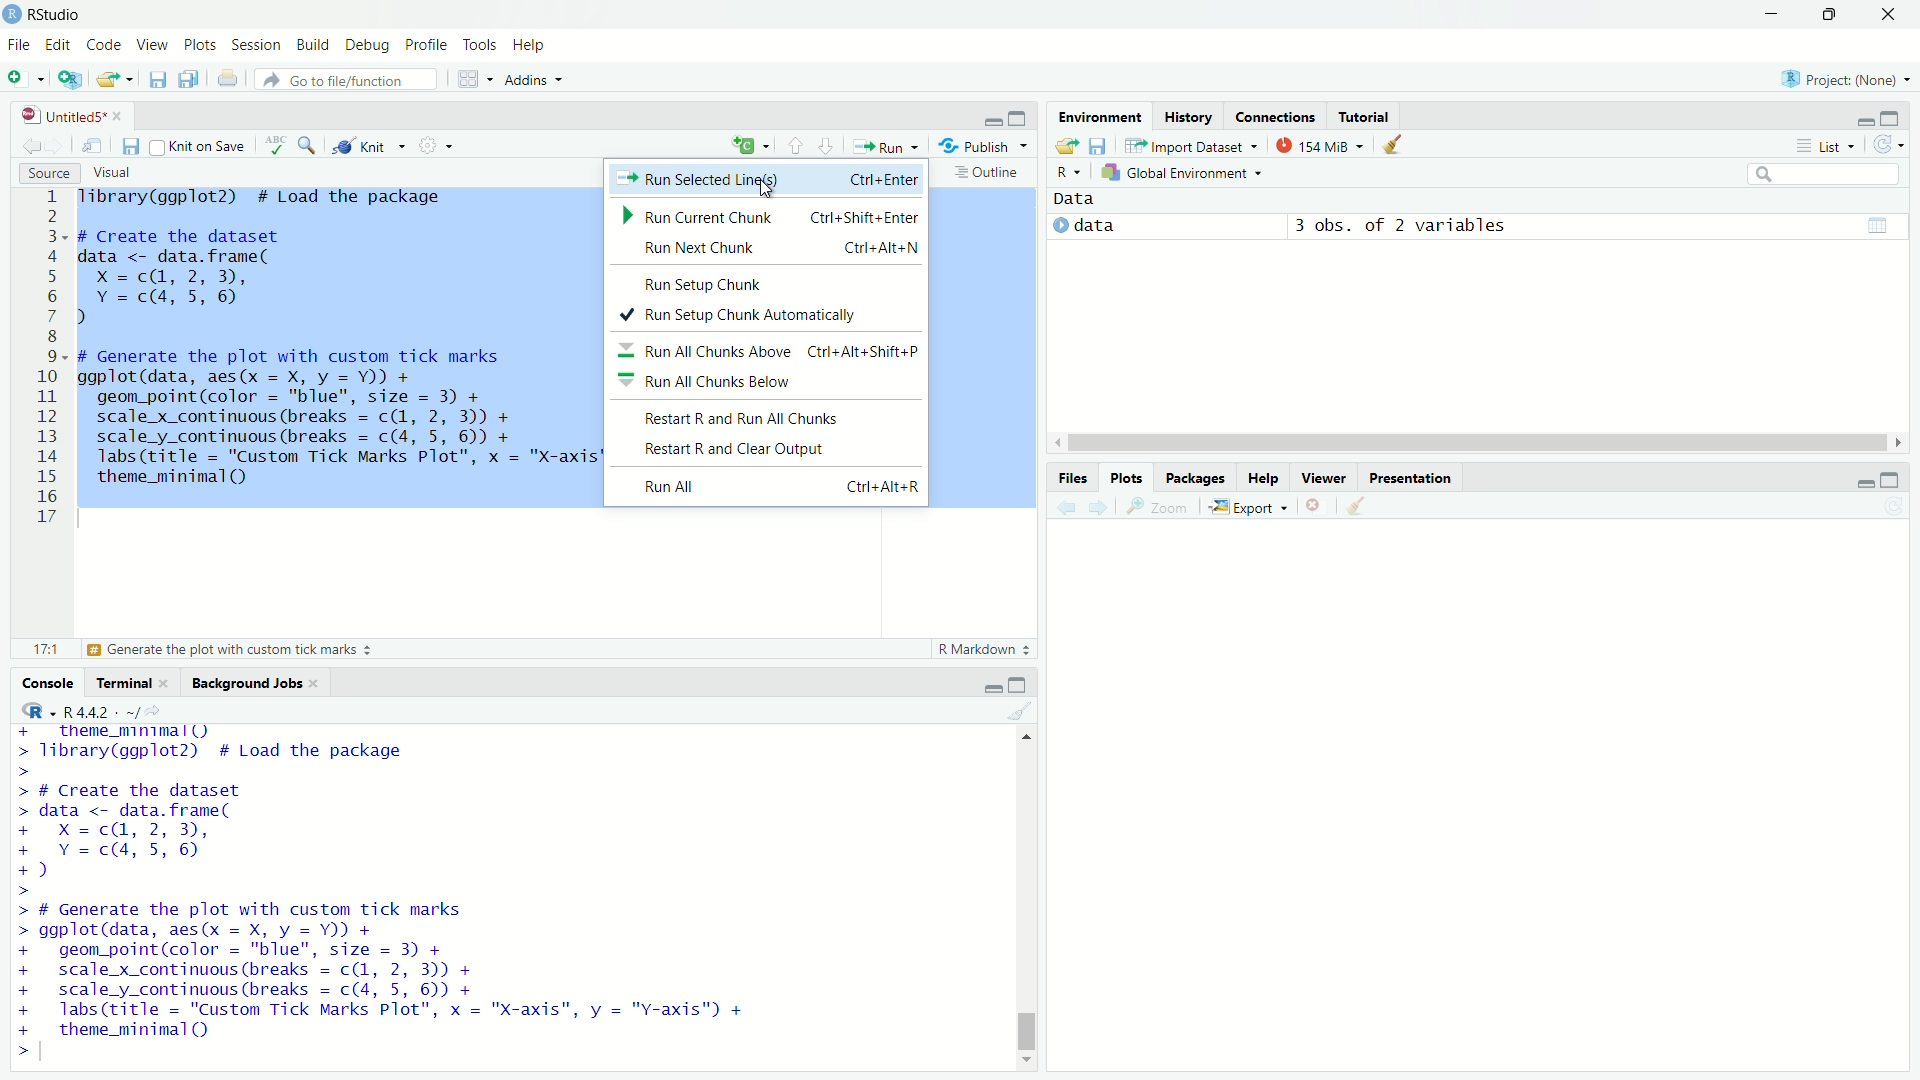  I want to click on export, so click(1252, 508).